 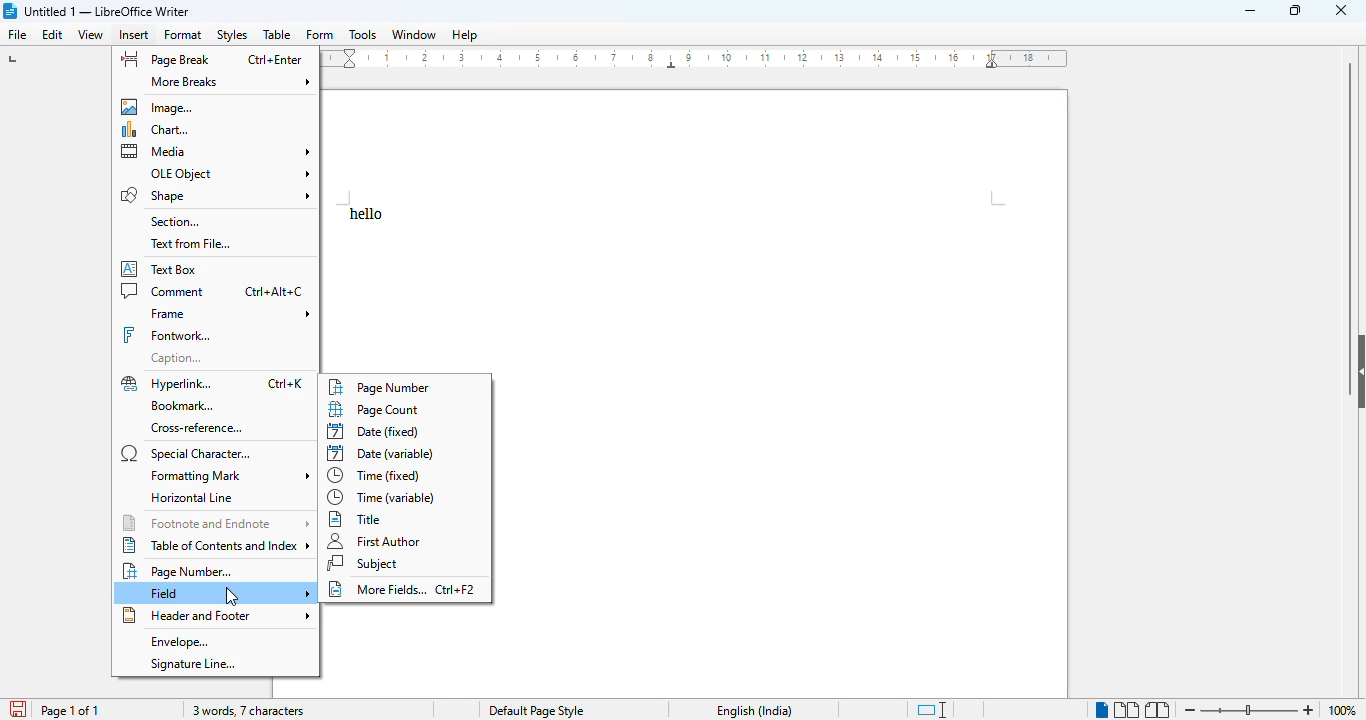 What do you see at coordinates (376, 409) in the screenshot?
I see `page count` at bounding box center [376, 409].